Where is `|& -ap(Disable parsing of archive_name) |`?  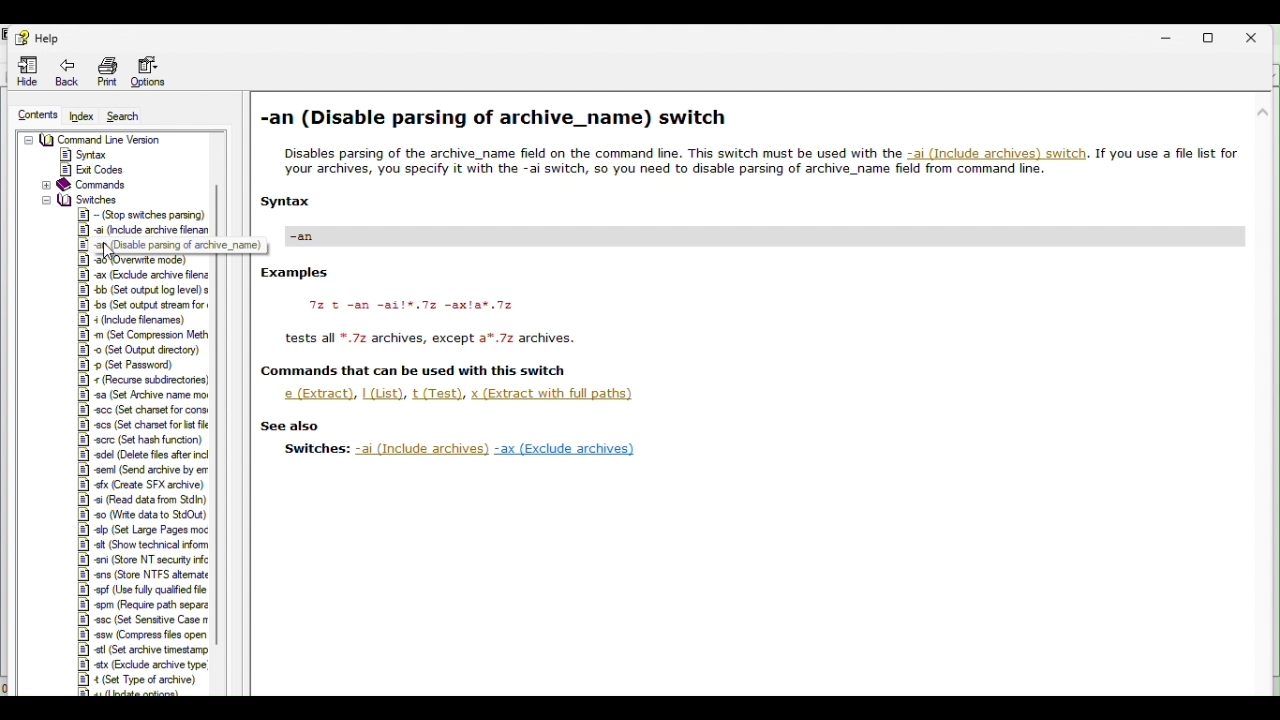 |& -ap(Disable parsing of archive_name) | is located at coordinates (171, 245).